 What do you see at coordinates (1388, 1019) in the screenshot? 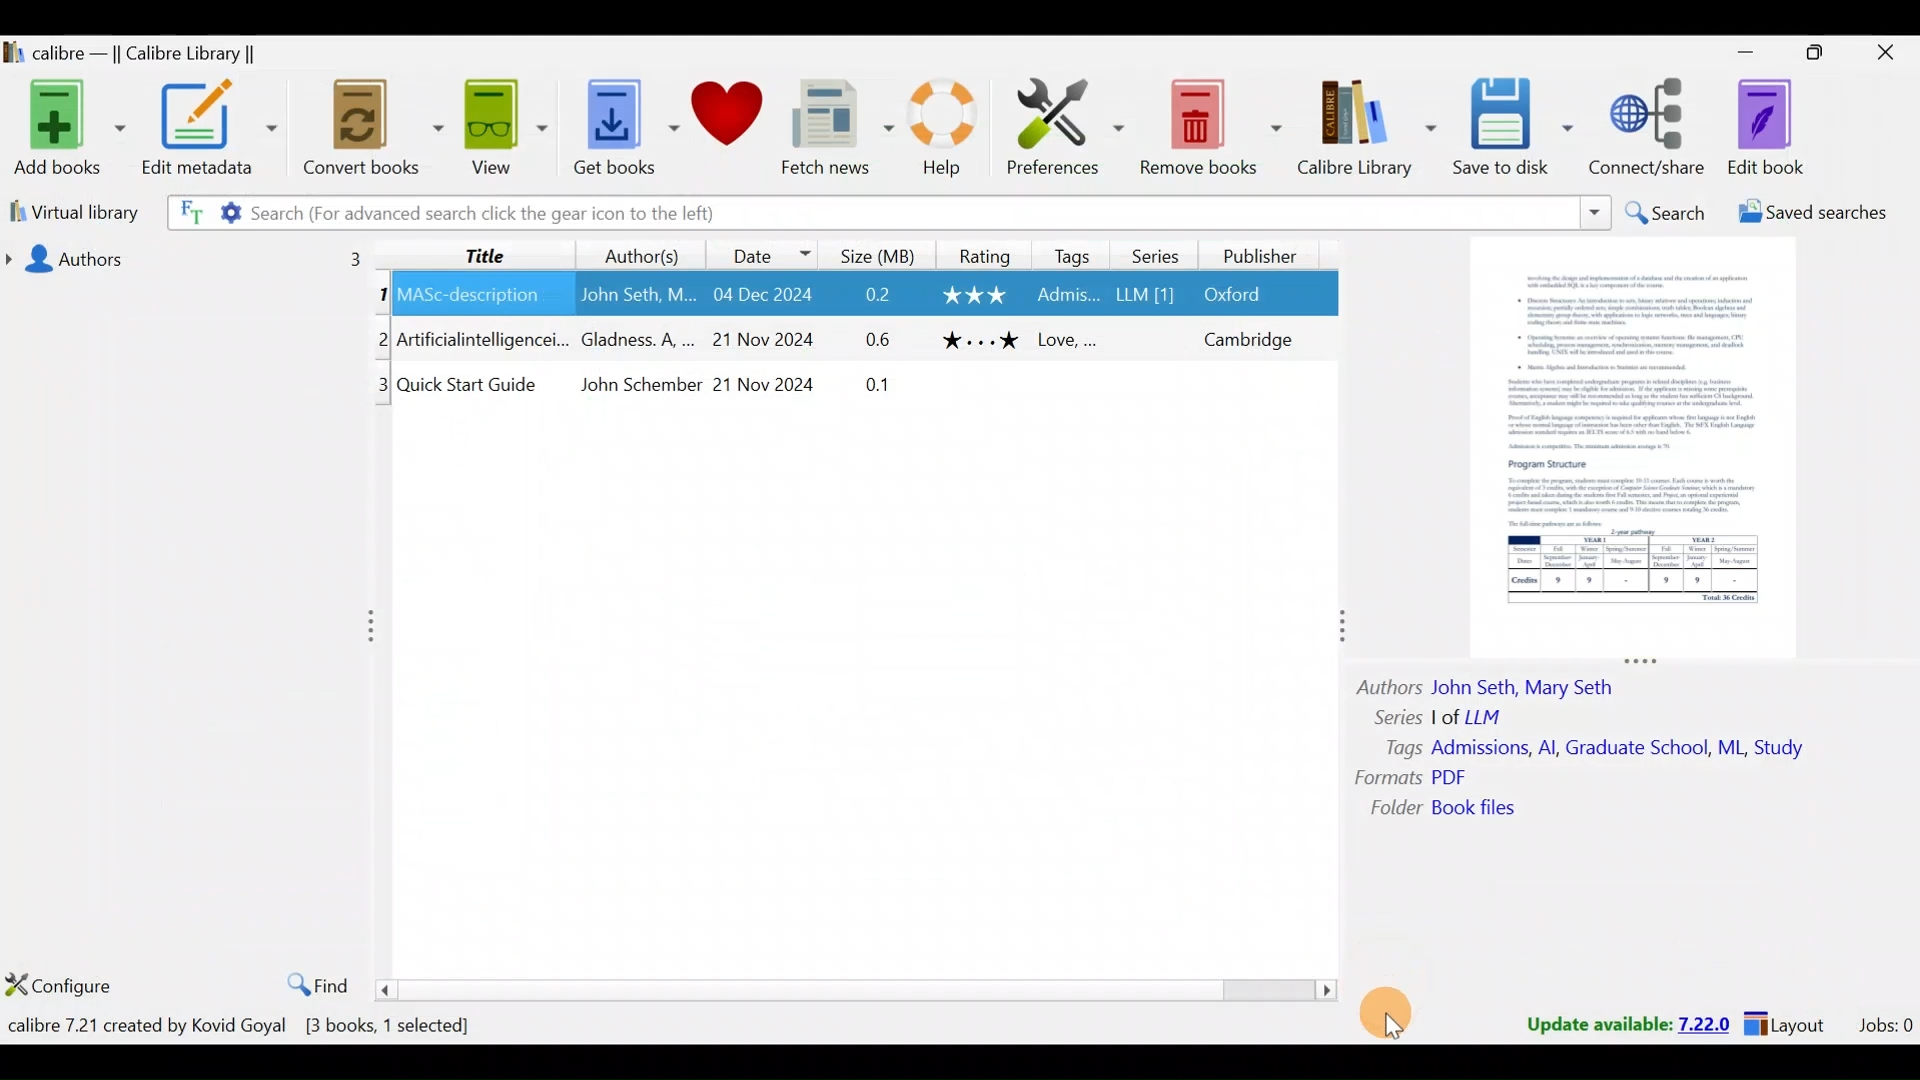
I see `Cursor` at bounding box center [1388, 1019].